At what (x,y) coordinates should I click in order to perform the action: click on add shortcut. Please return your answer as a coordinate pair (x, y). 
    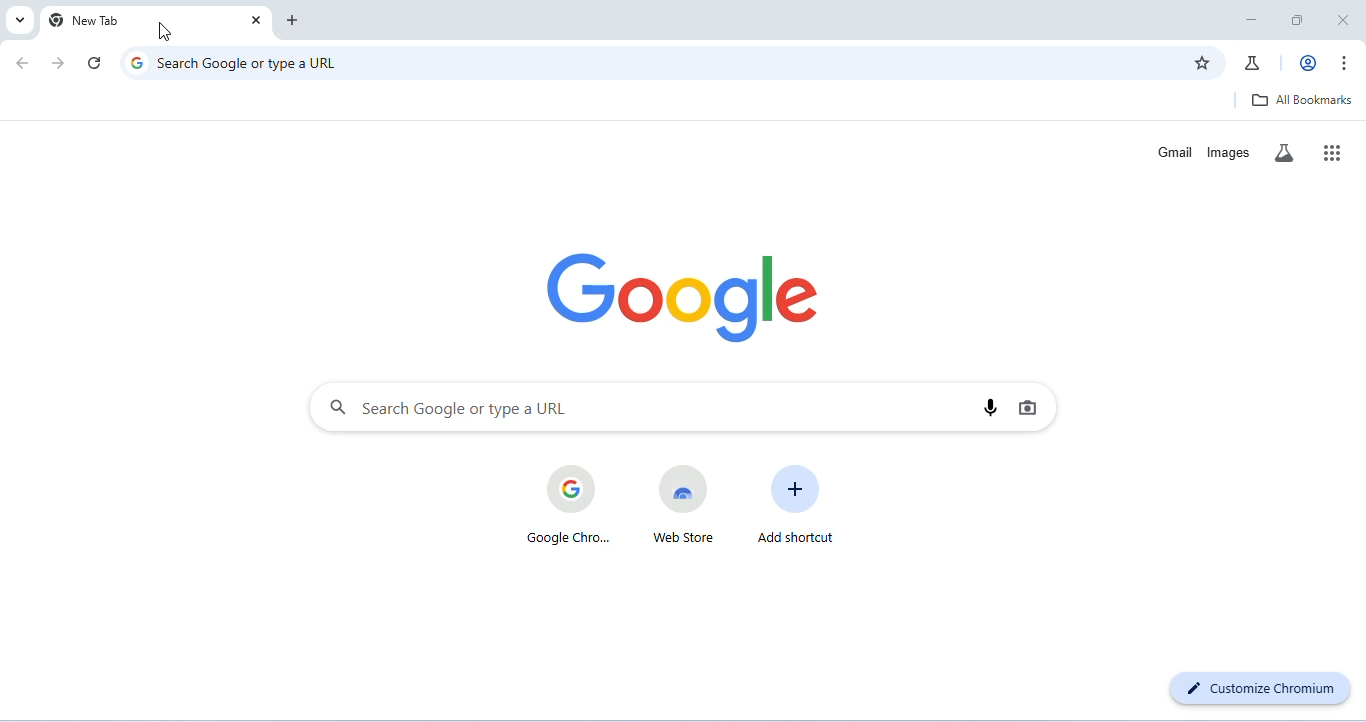
    Looking at the image, I should click on (793, 504).